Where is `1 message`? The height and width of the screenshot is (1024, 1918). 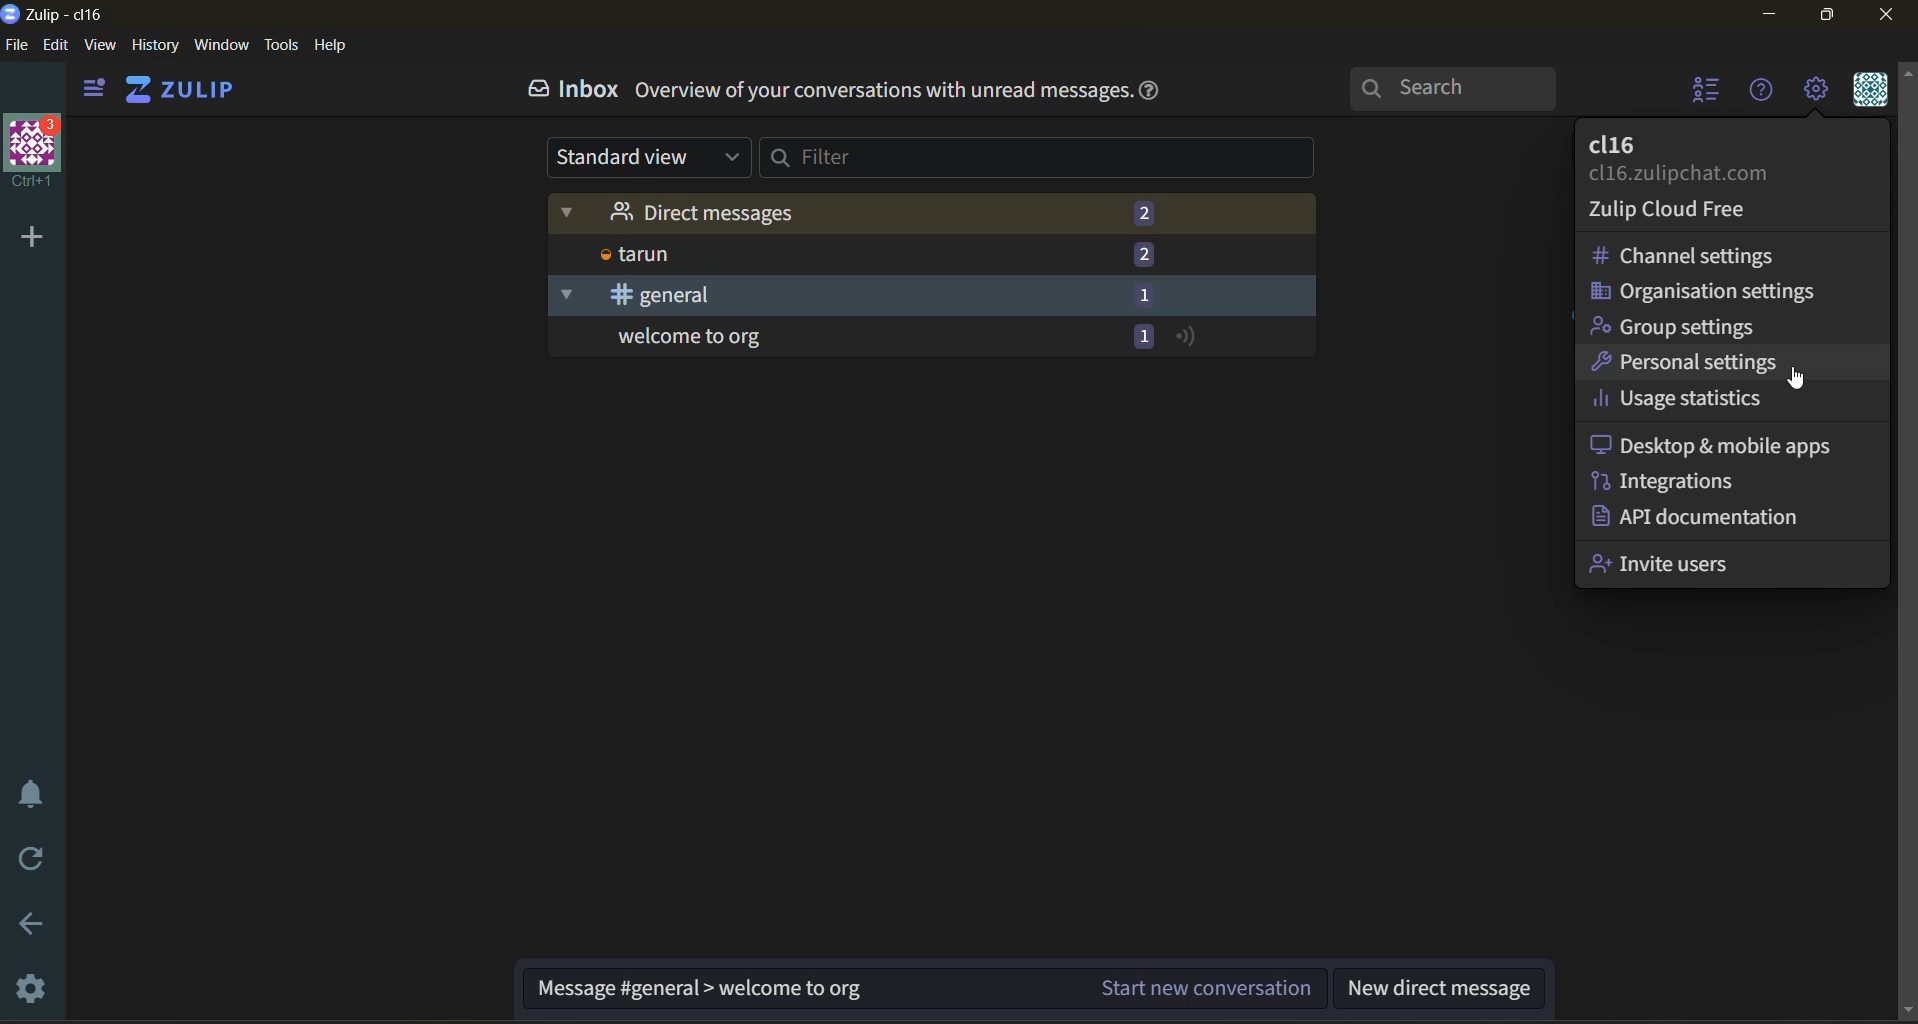
1 message is located at coordinates (1139, 334).